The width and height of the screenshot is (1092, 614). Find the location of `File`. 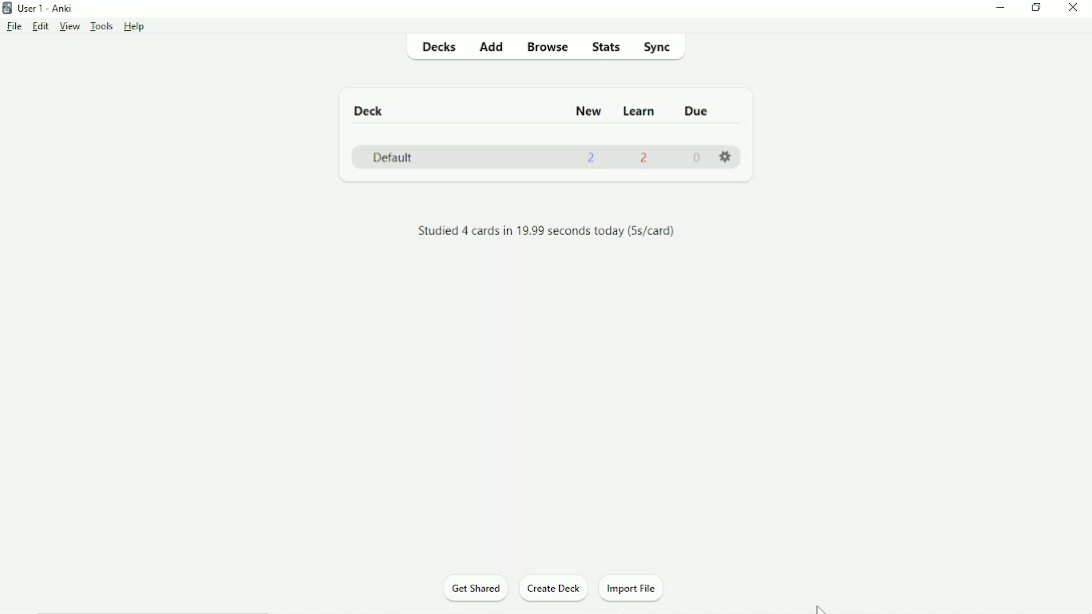

File is located at coordinates (13, 27).